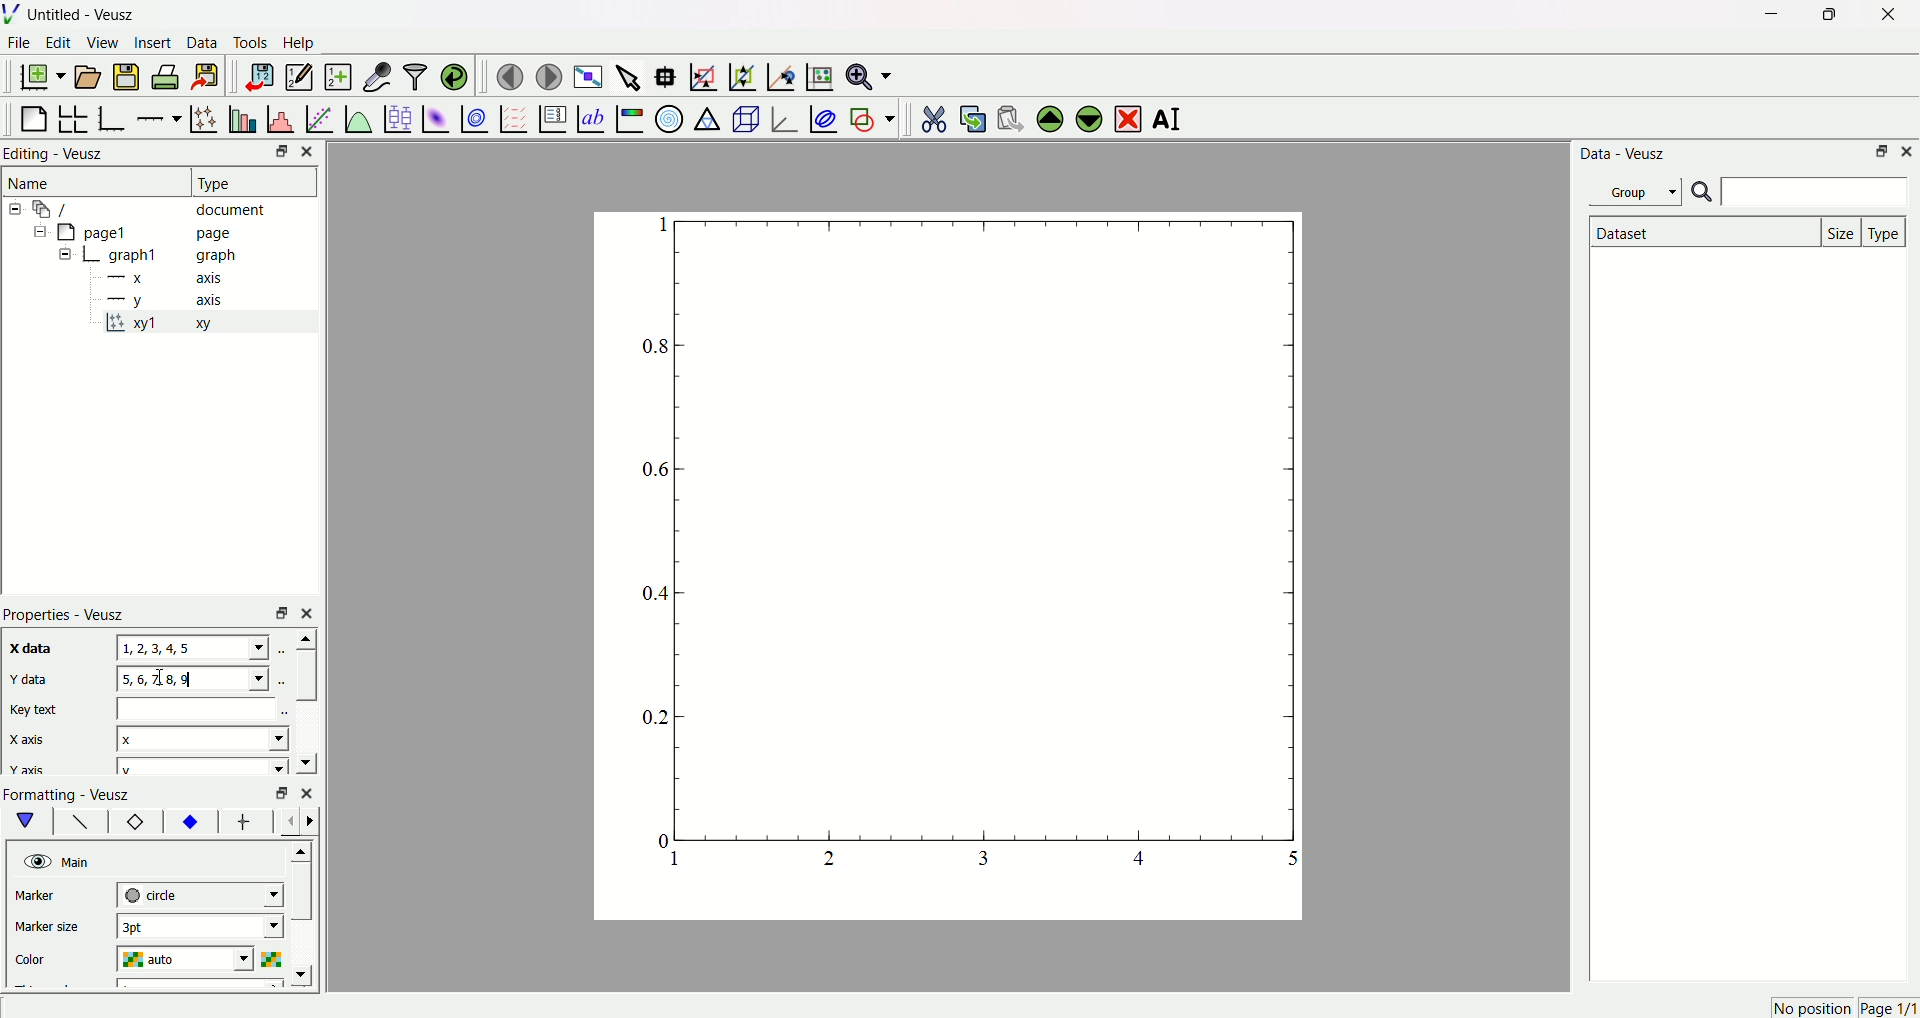 This screenshot has height=1018, width=1920. I want to click on hide/unhide, so click(35, 861).